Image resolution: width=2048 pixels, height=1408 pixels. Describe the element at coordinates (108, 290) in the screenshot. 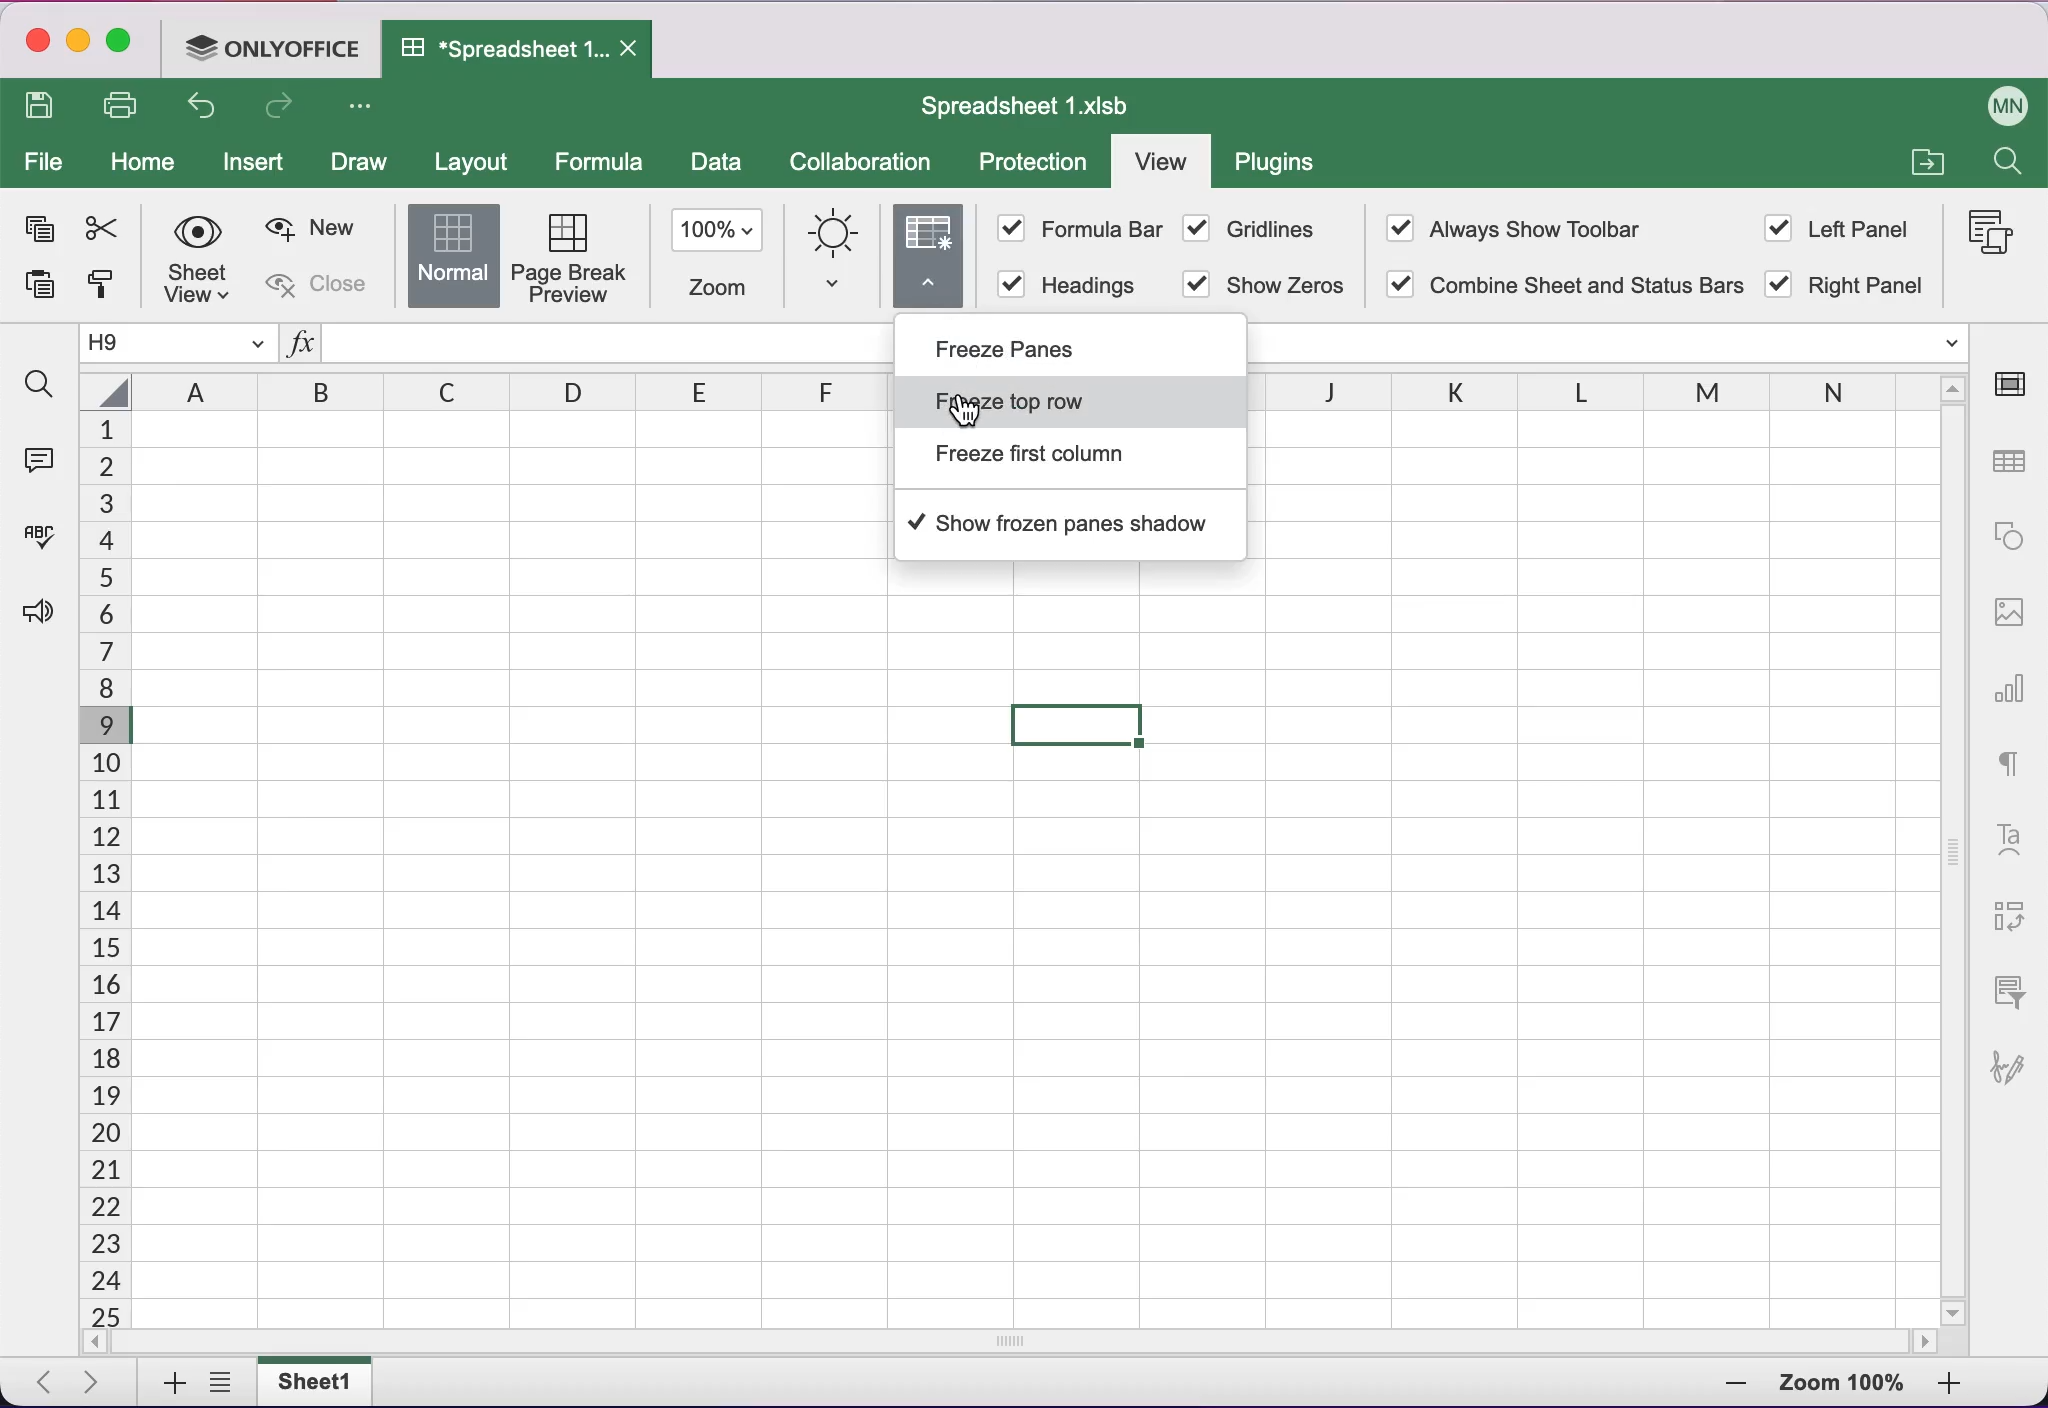

I see `copy style` at that location.